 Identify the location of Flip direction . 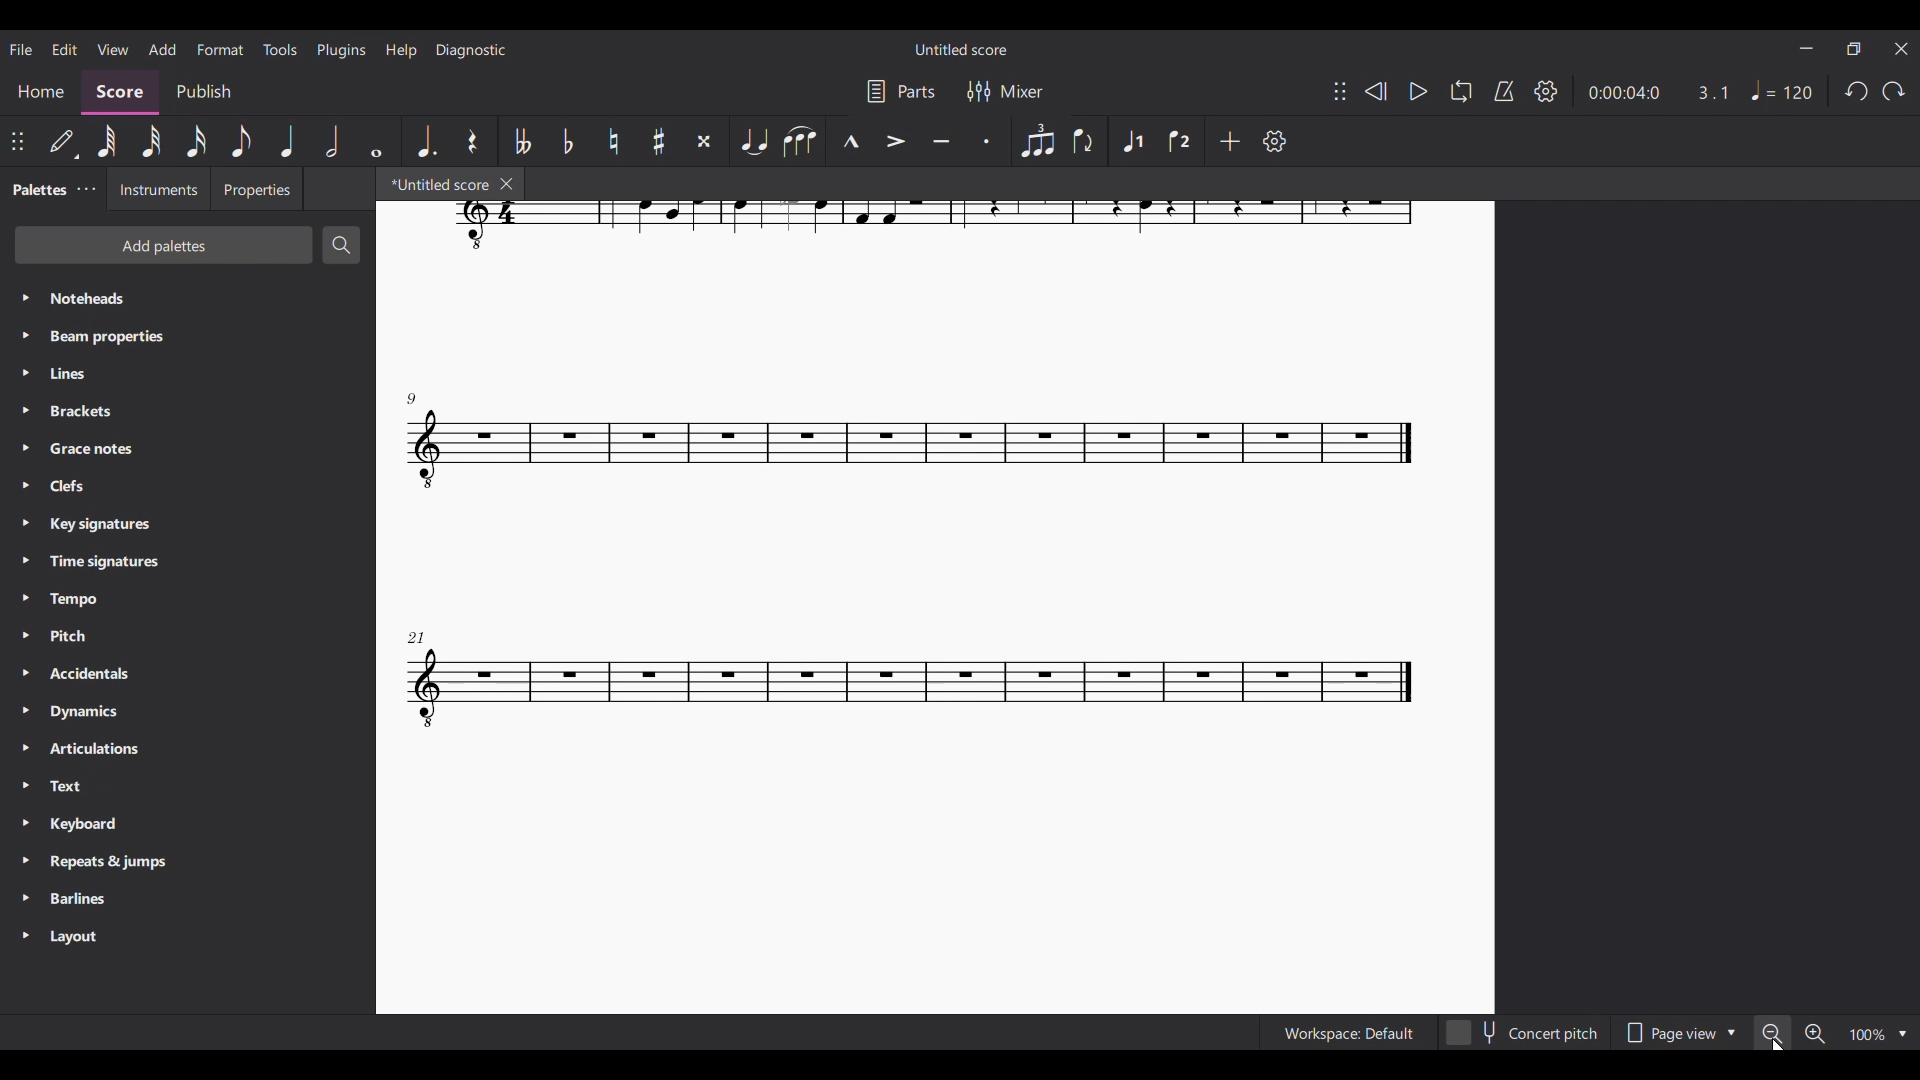
(1084, 141).